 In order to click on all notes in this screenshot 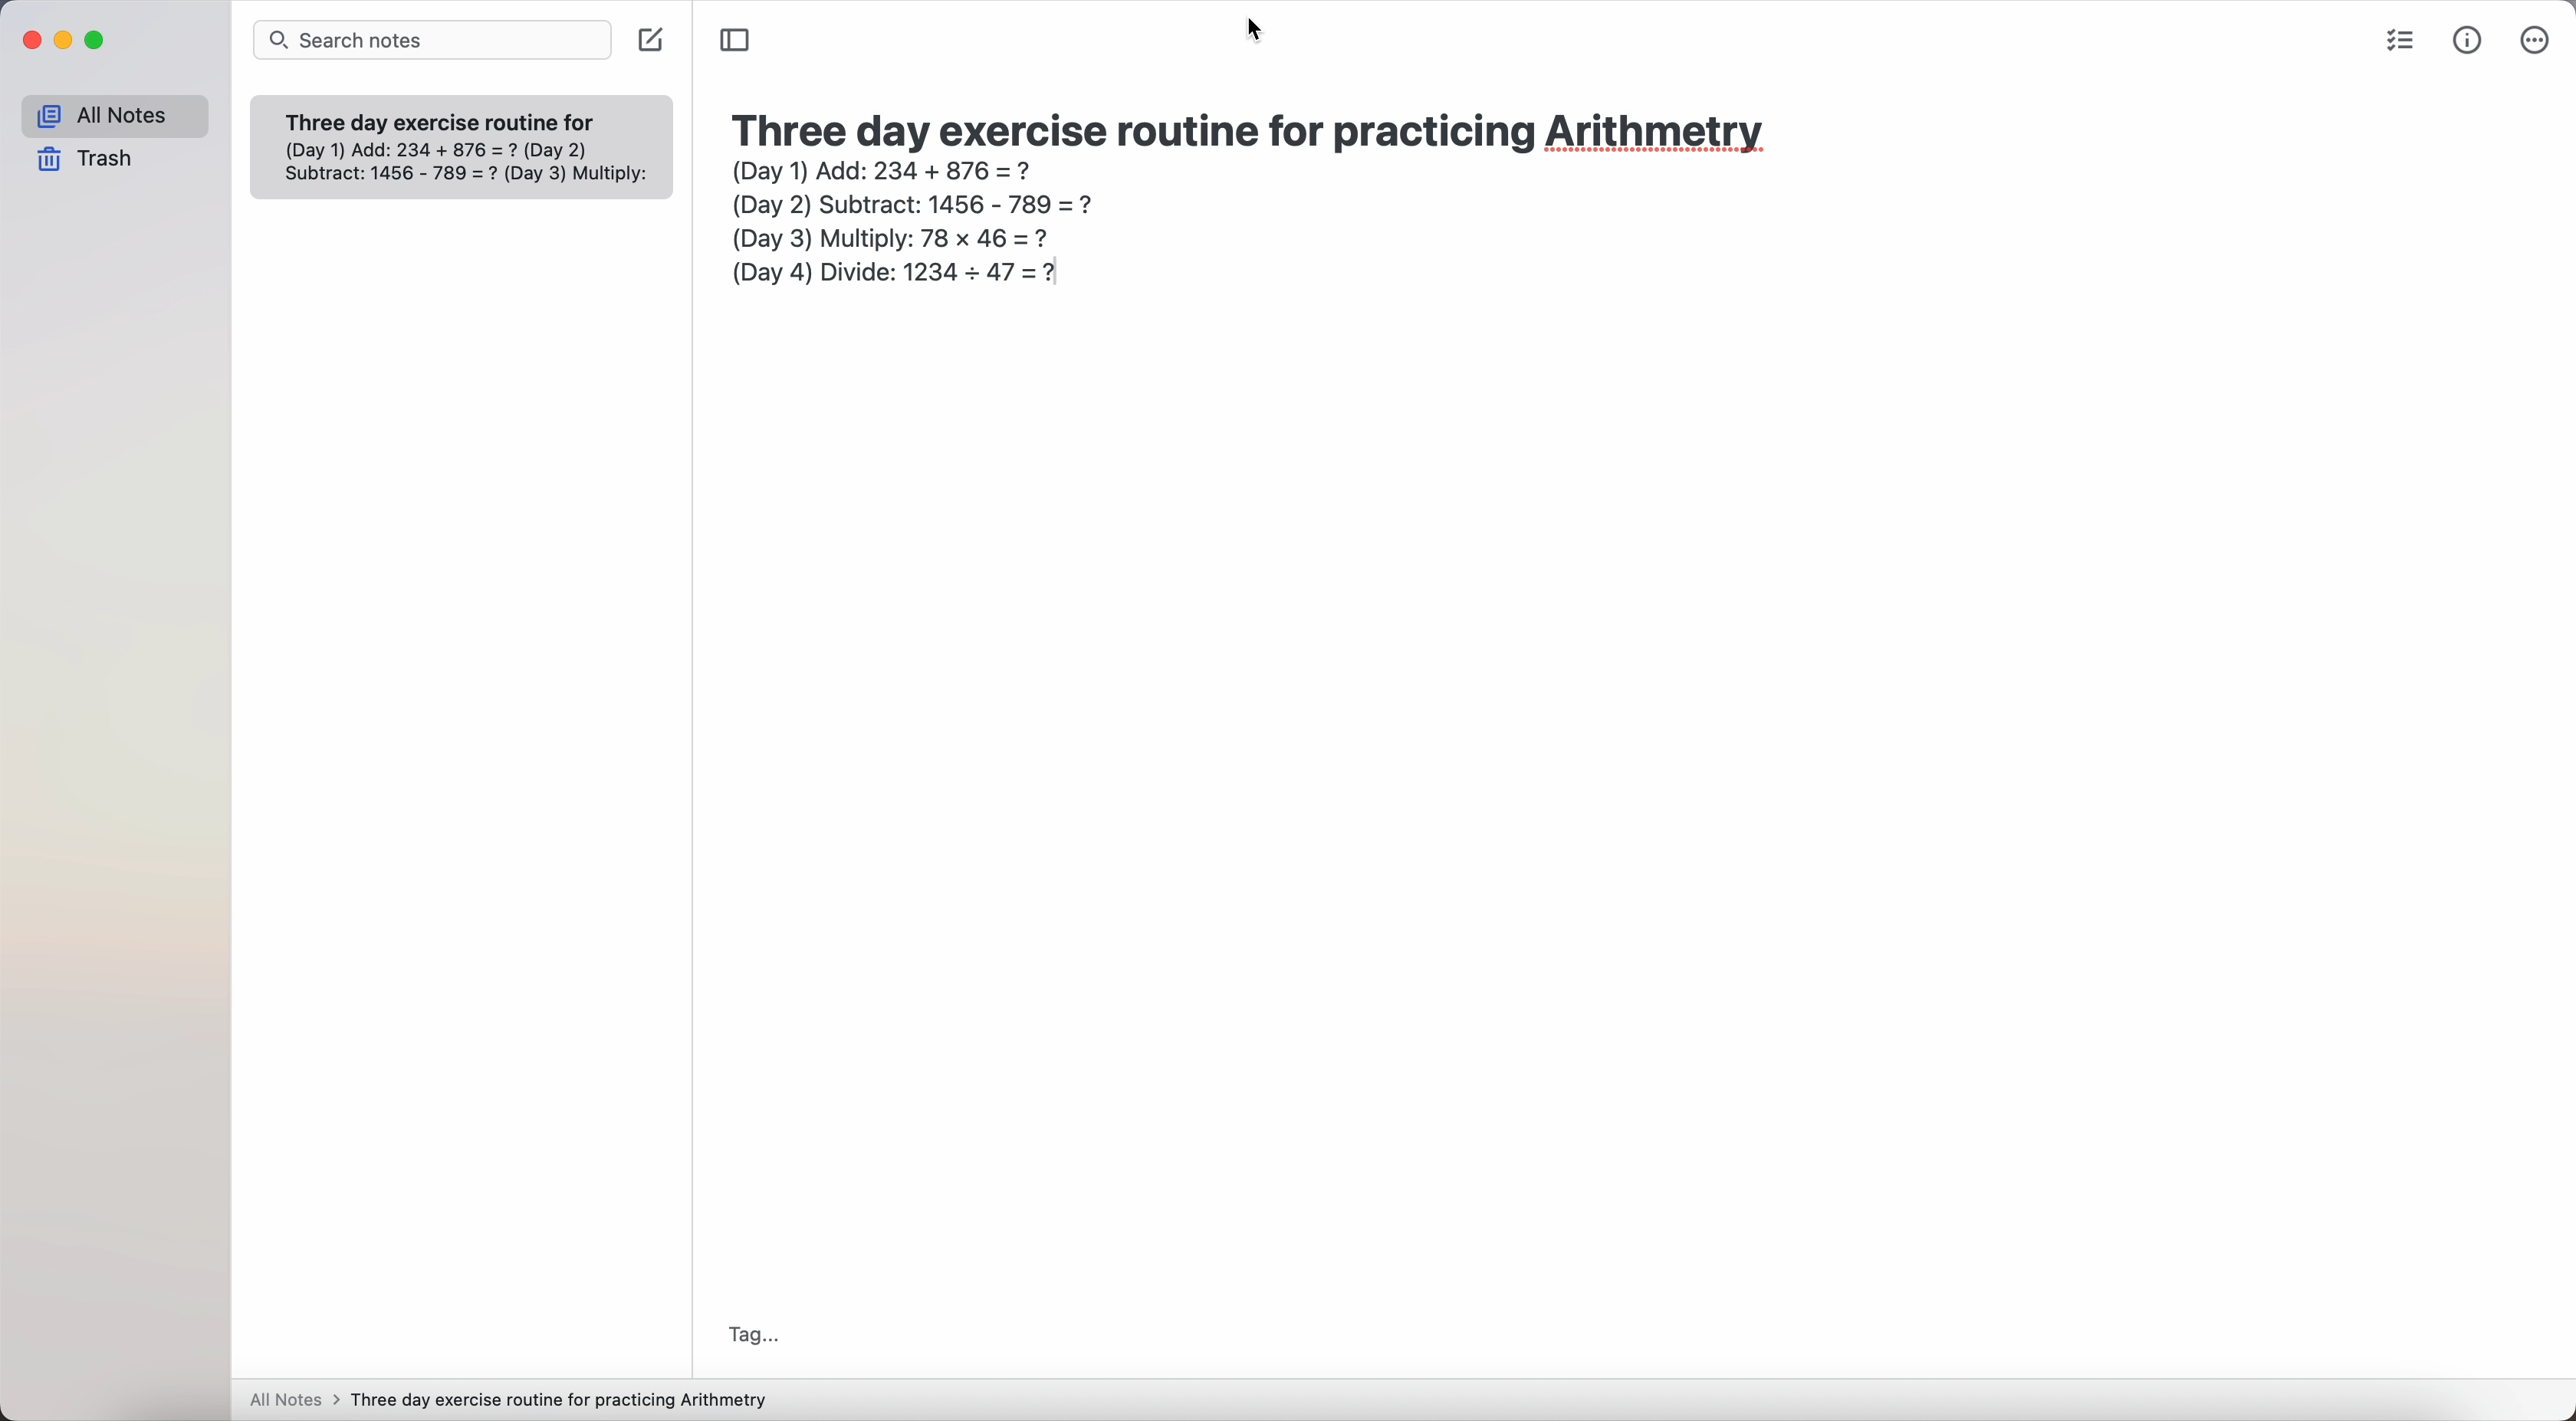, I will do `click(295, 1398)`.